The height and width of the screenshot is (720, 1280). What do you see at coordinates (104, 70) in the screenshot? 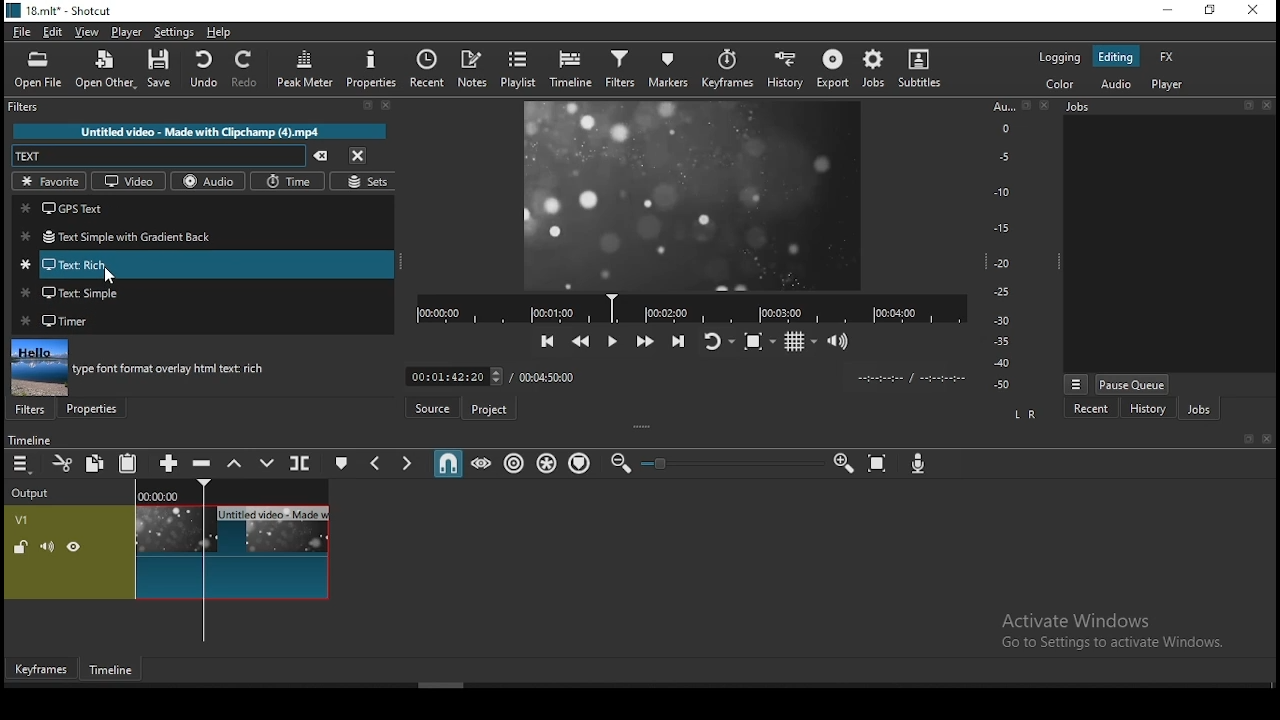
I see `open other` at bounding box center [104, 70].